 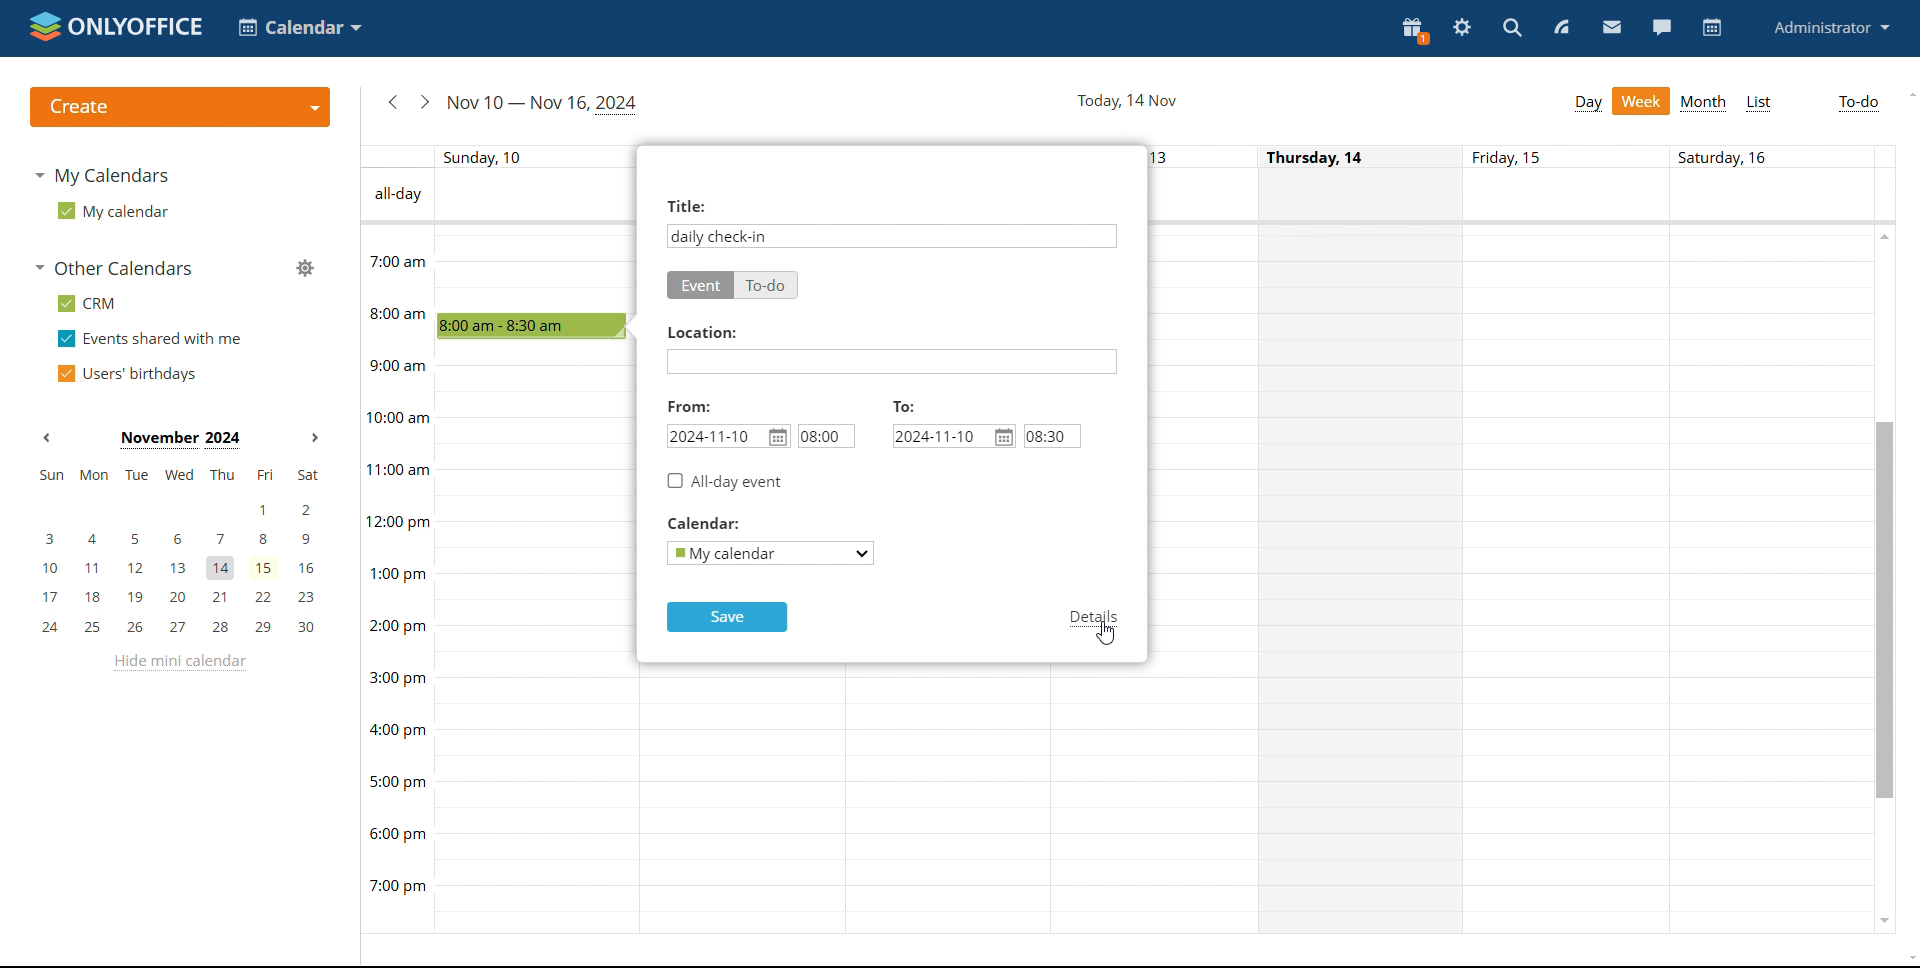 I want to click on previous month, so click(x=46, y=439).